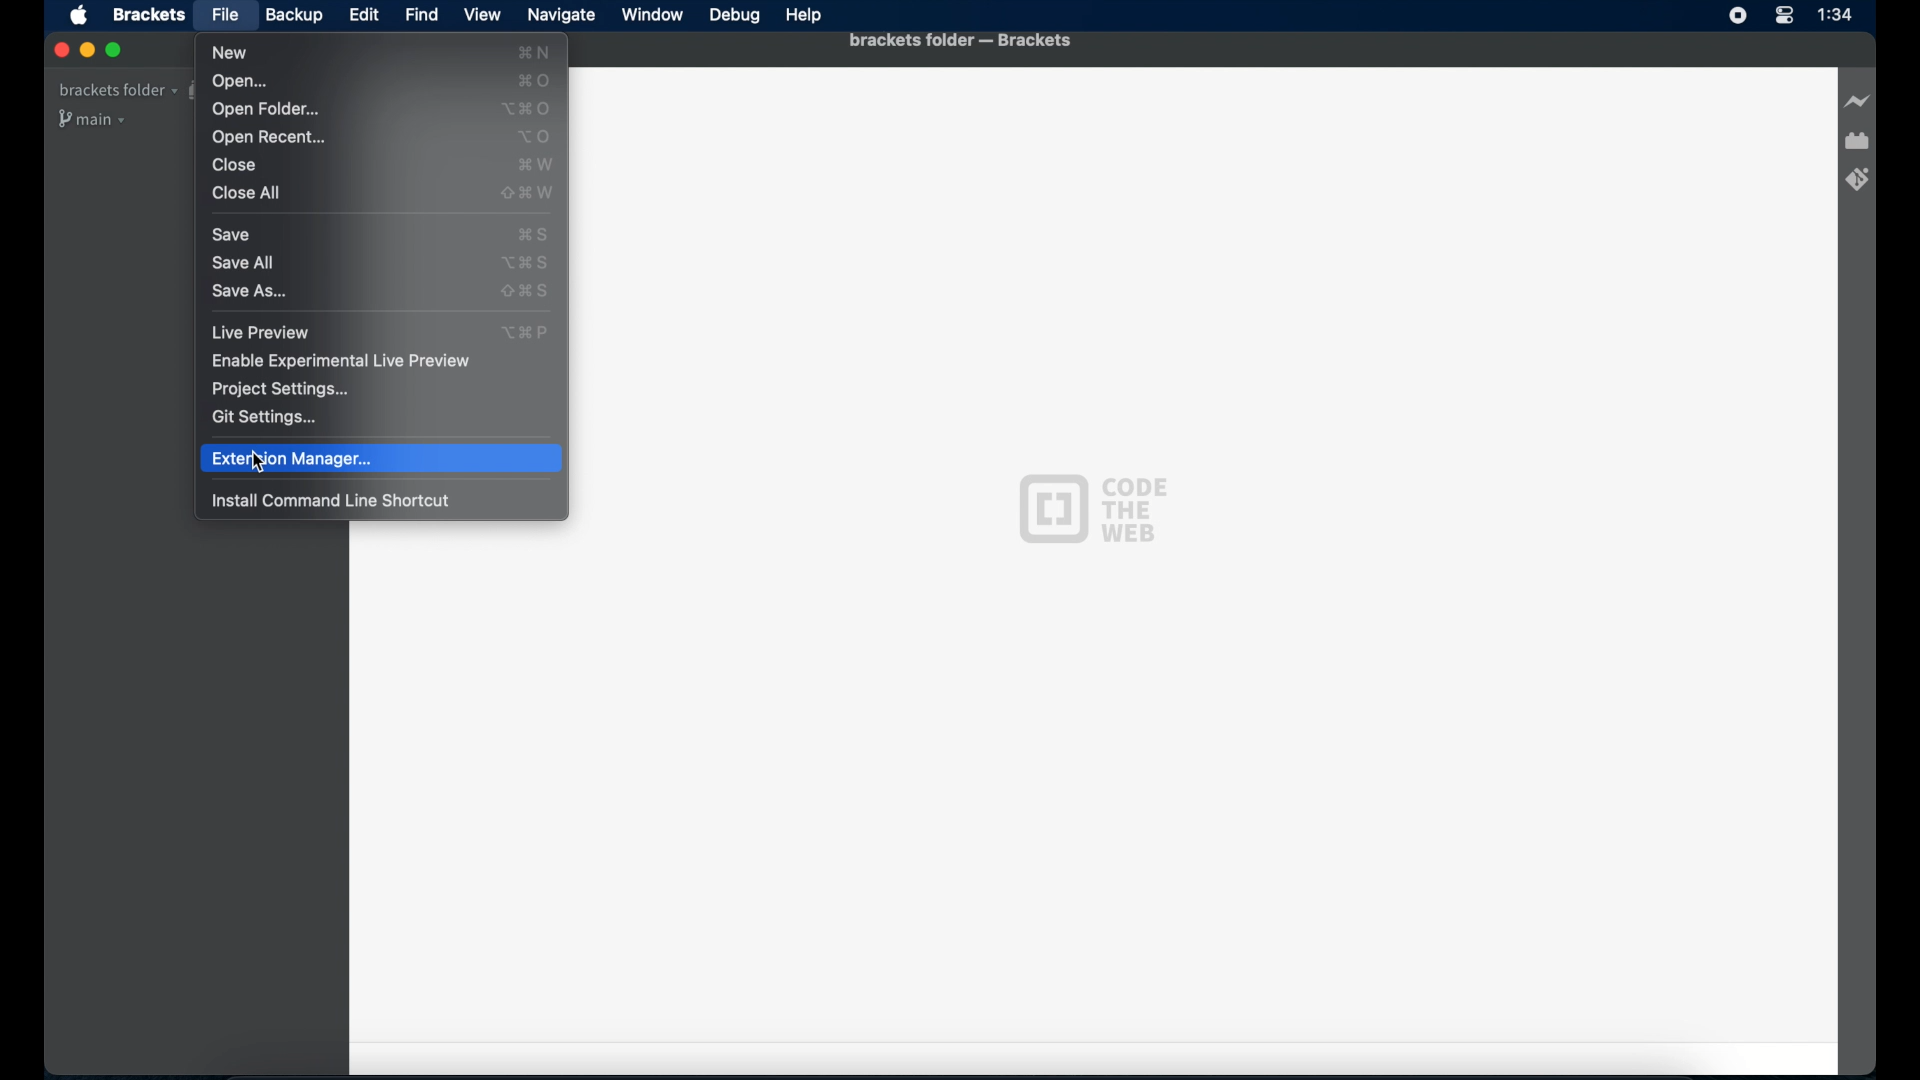 This screenshot has width=1920, height=1080. Describe the element at coordinates (1857, 141) in the screenshot. I see `Extension manager` at that location.